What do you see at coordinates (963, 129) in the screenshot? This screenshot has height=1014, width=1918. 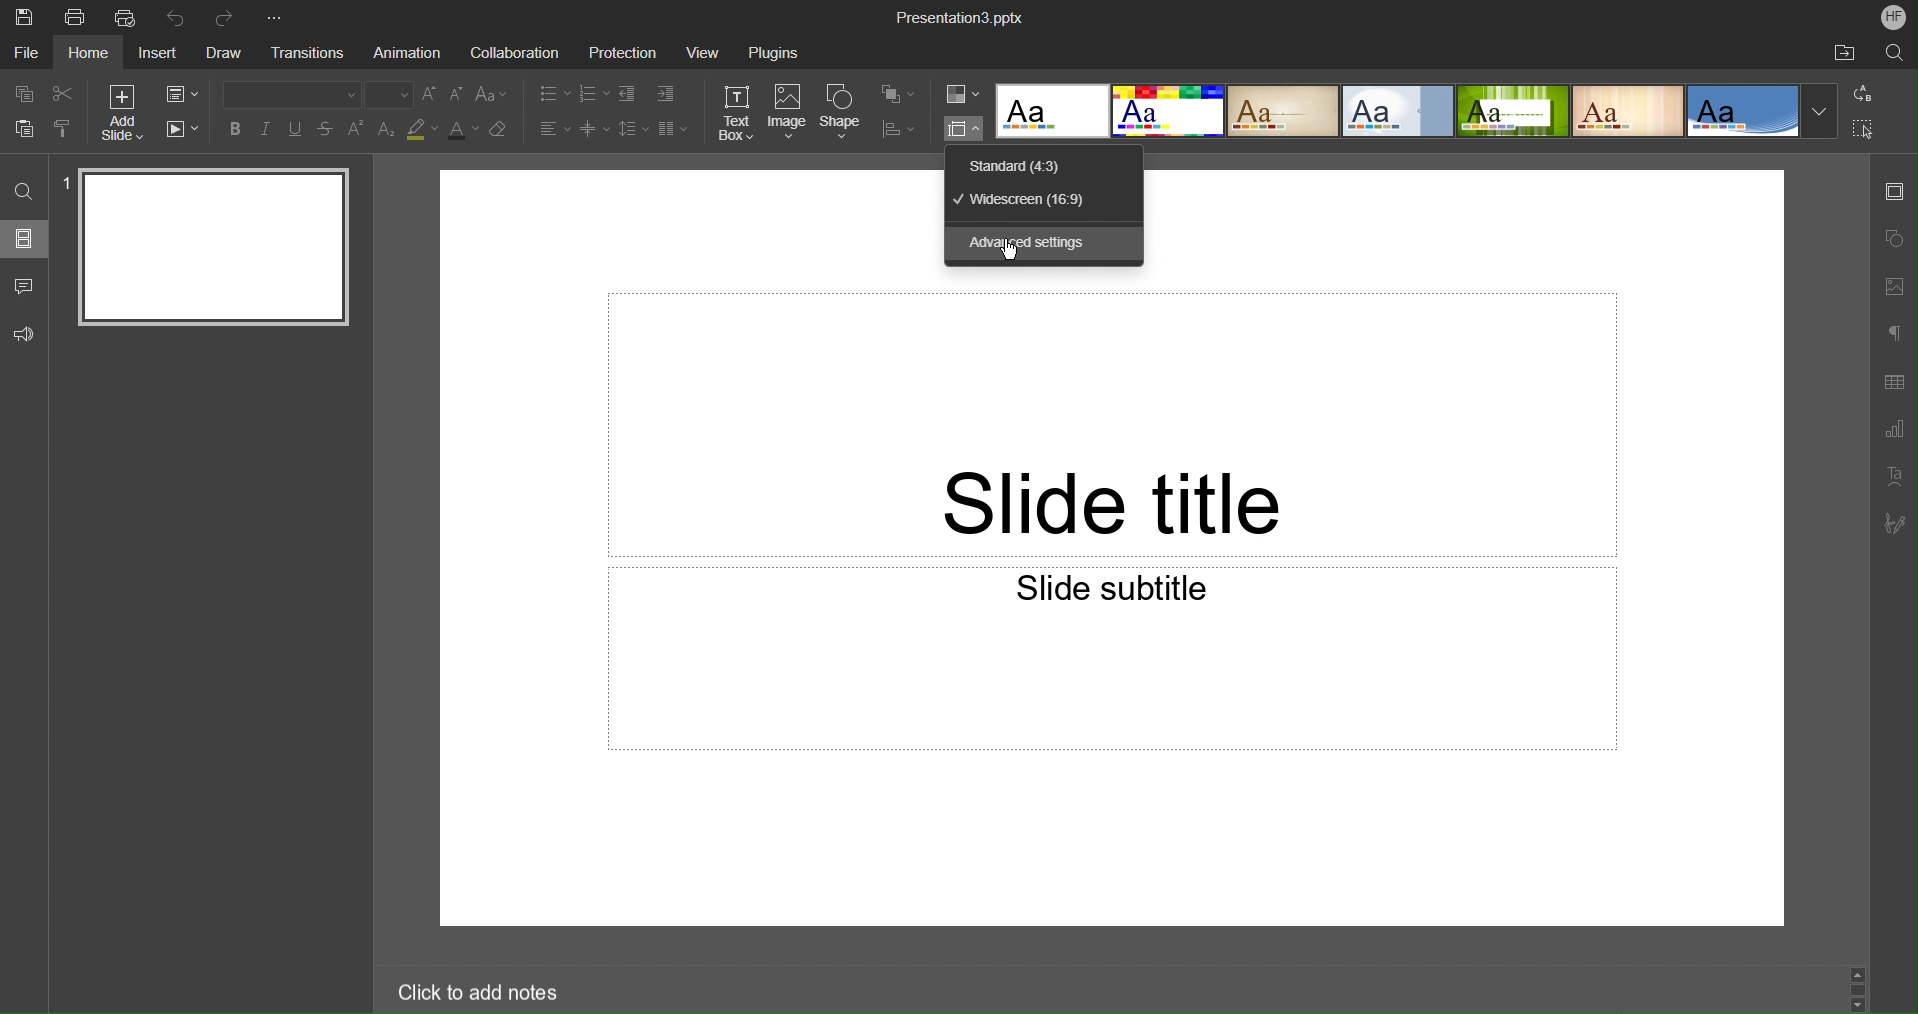 I see `Select Slide Size` at bounding box center [963, 129].